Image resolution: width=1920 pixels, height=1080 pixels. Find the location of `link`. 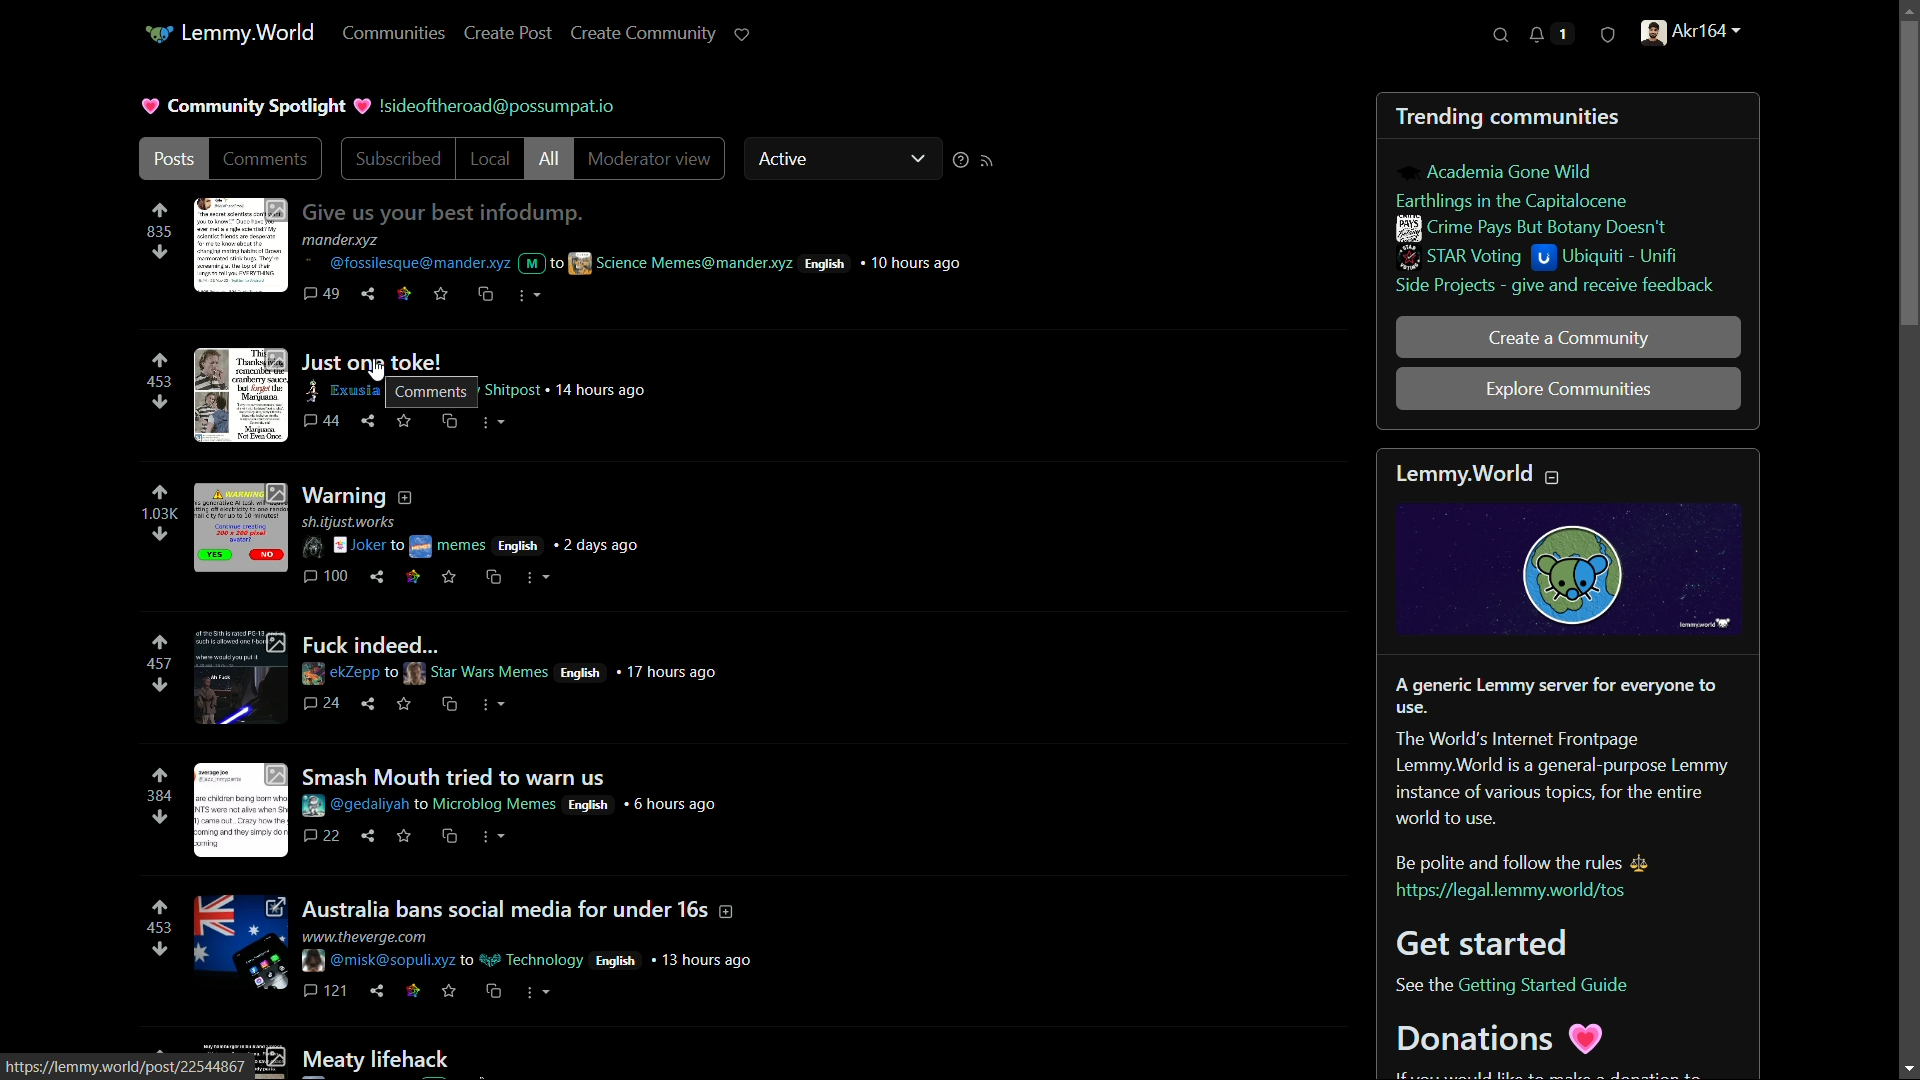

link is located at coordinates (413, 578).